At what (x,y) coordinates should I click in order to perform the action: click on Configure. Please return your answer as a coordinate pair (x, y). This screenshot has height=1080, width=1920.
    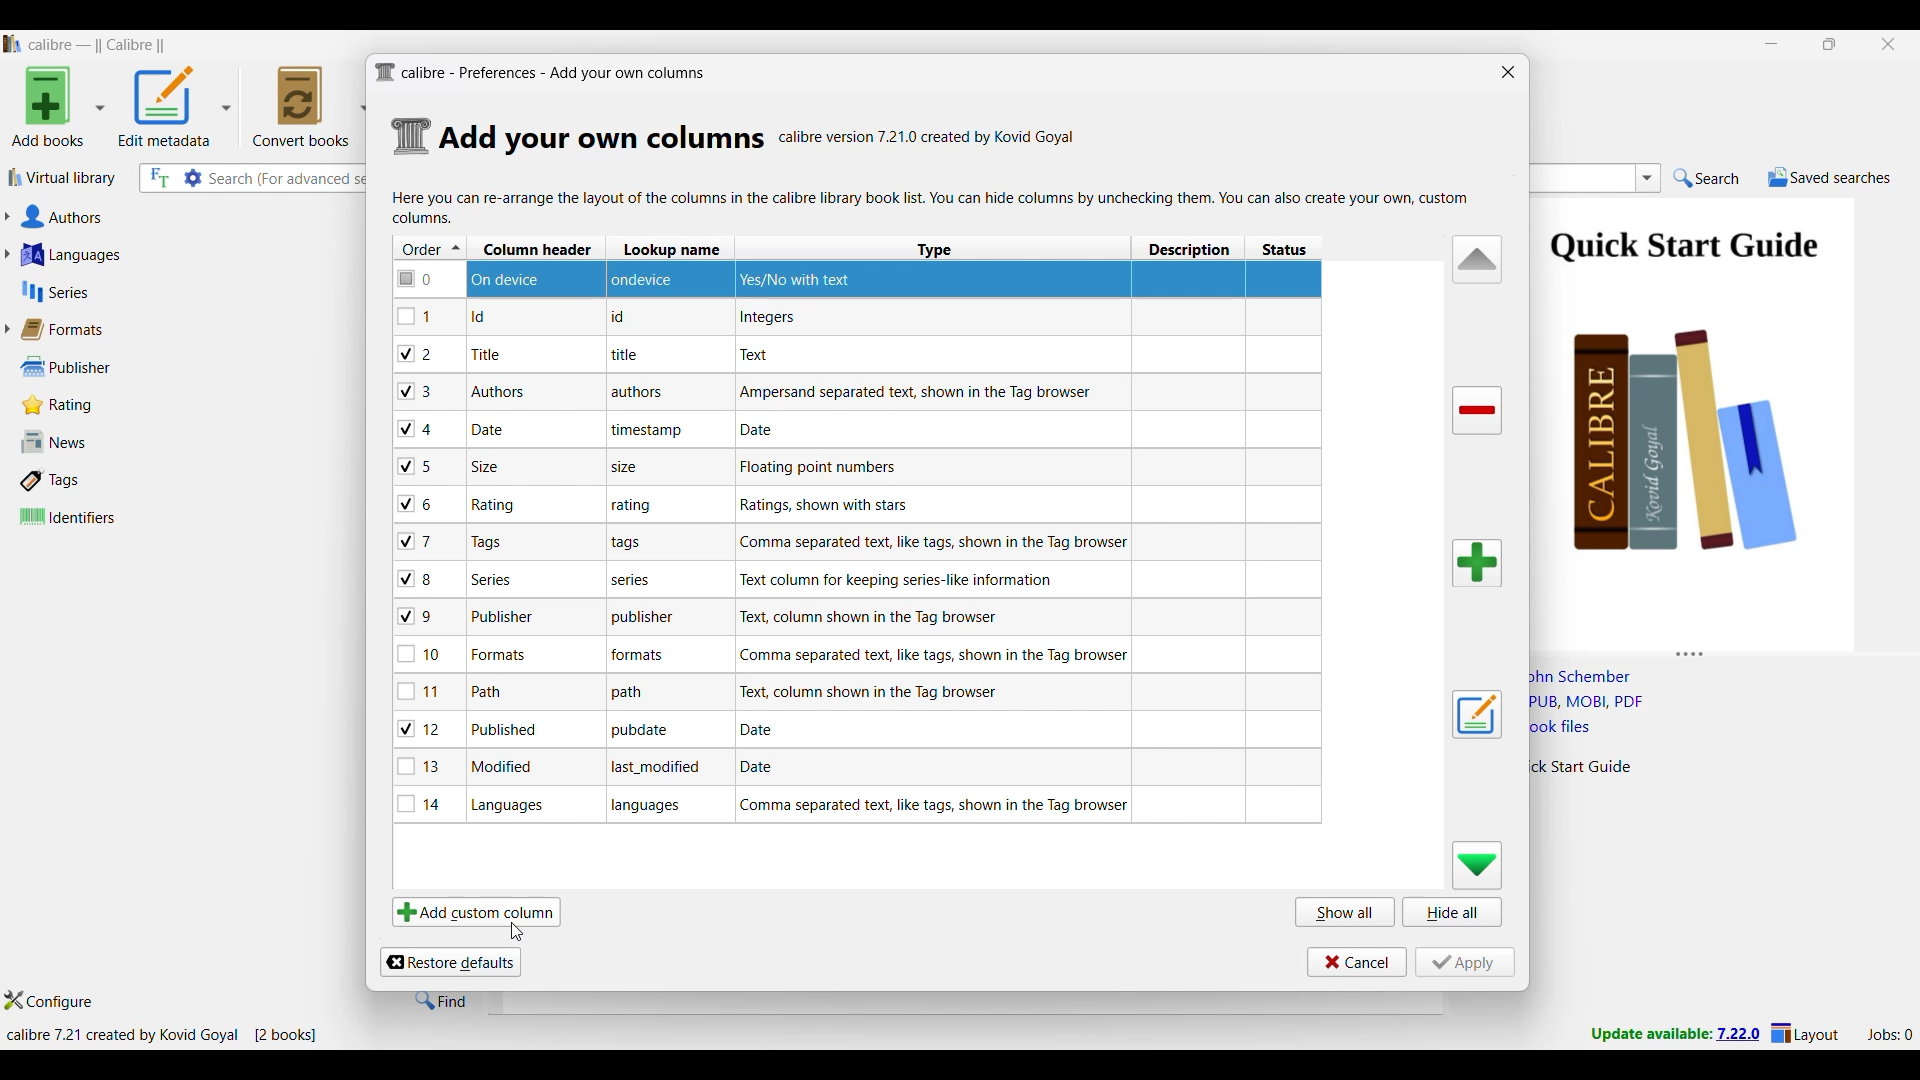
    Looking at the image, I should click on (49, 1000).